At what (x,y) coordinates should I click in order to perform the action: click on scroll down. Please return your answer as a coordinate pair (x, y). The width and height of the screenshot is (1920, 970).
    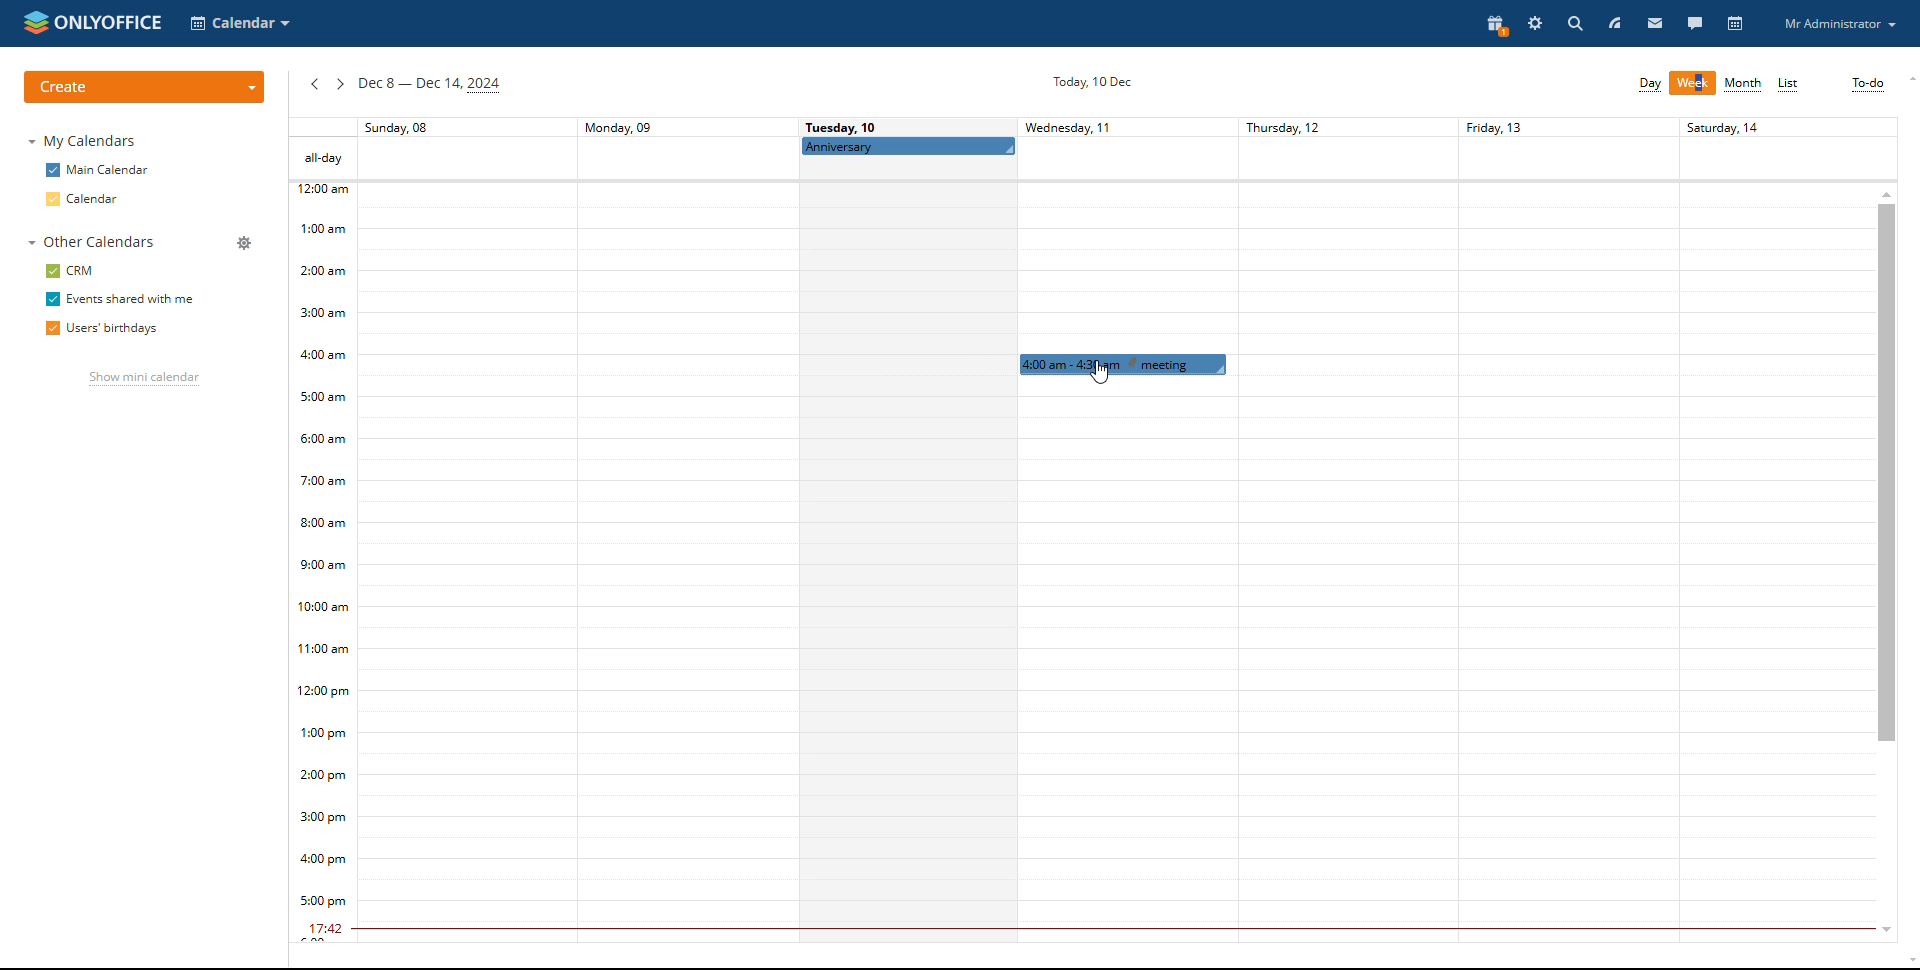
    Looking at the image, I should click on (1881, 932).